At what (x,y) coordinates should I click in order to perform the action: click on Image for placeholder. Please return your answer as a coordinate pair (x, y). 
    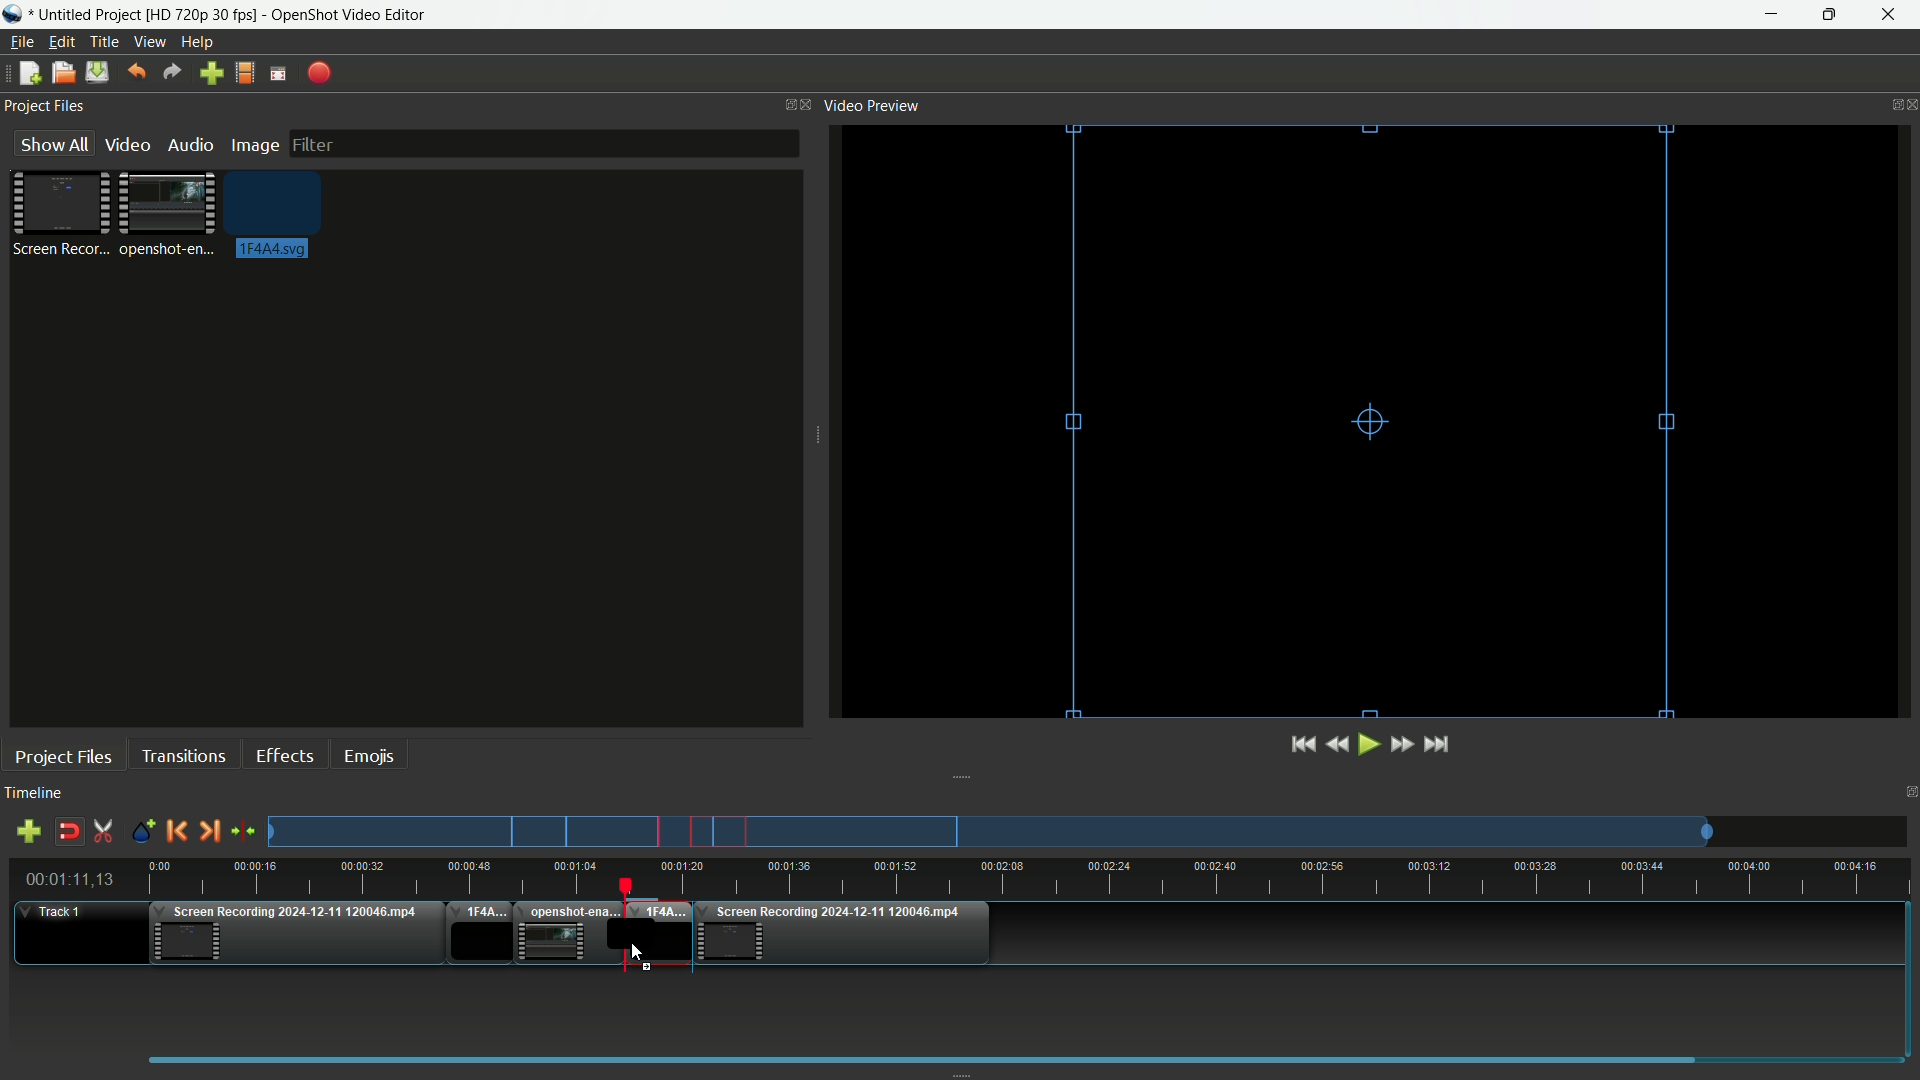
    Looking at the image, I should click on (278, 214).